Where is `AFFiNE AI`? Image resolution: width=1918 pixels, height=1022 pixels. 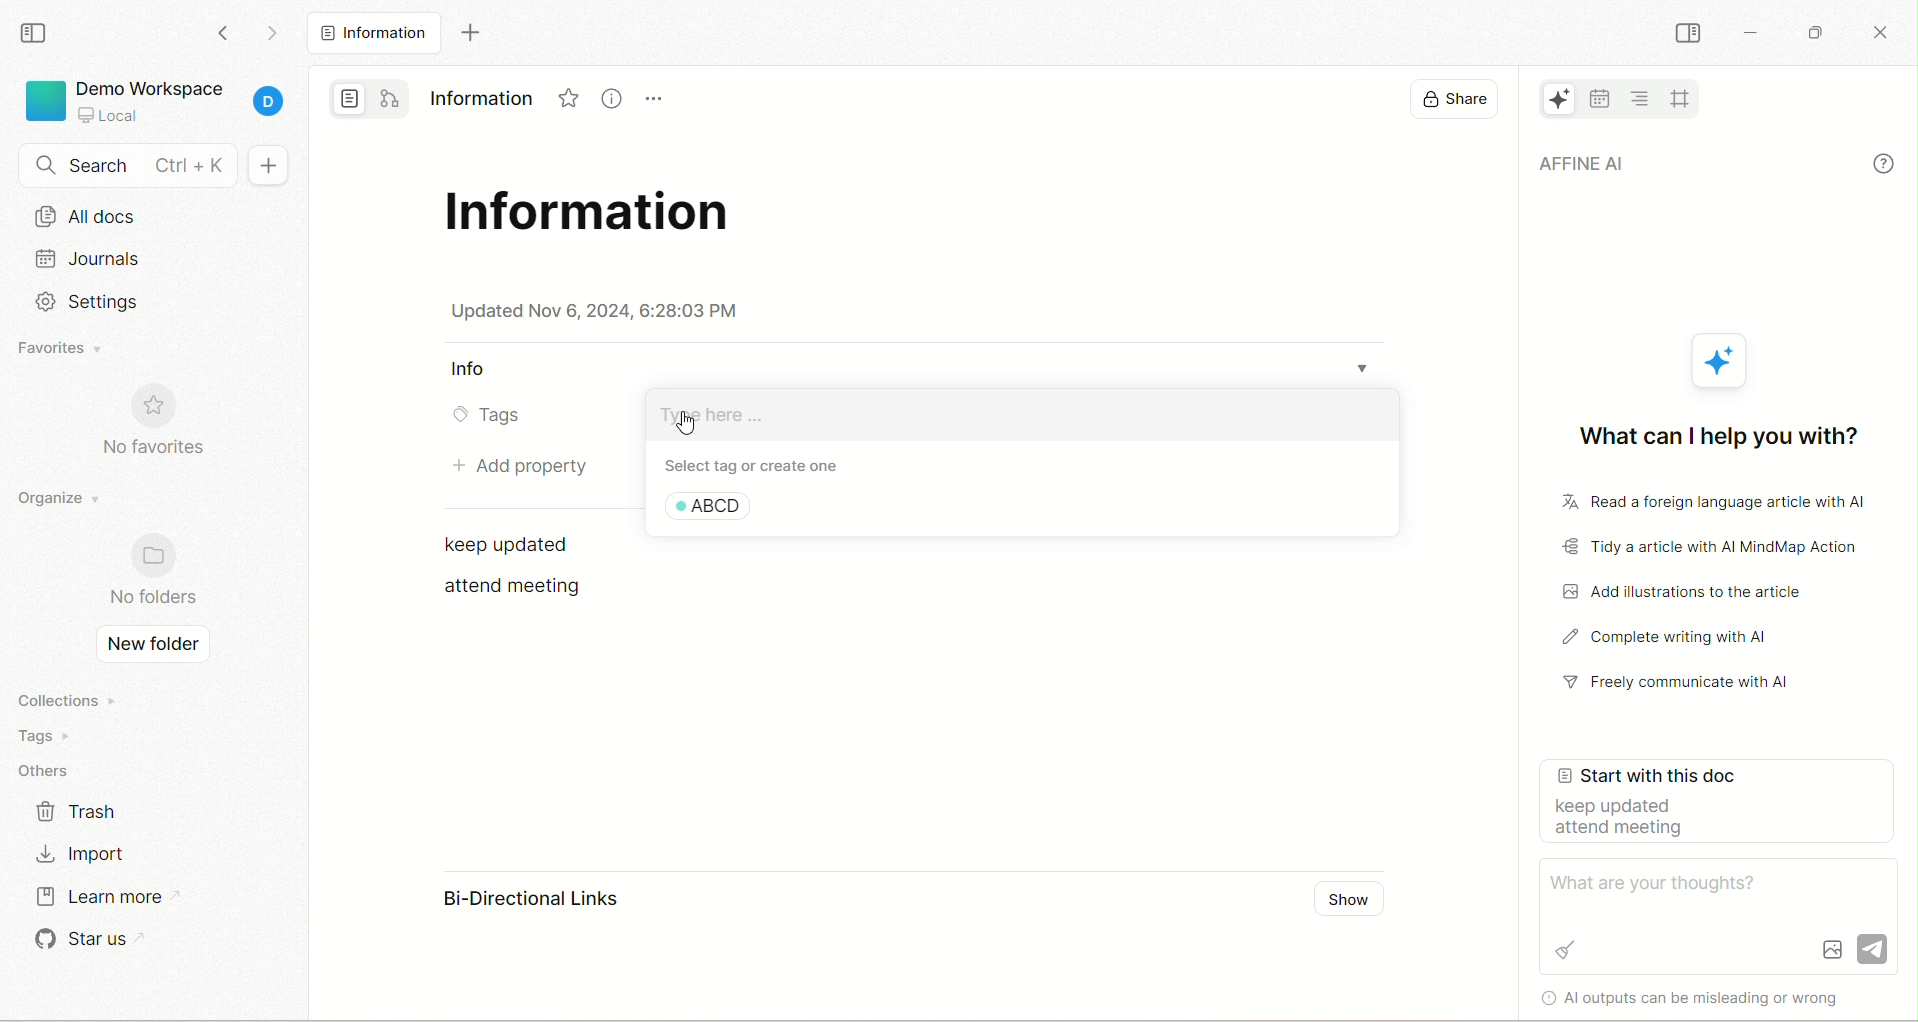 AFFiNE AI is located at coordinates (1675, 166).